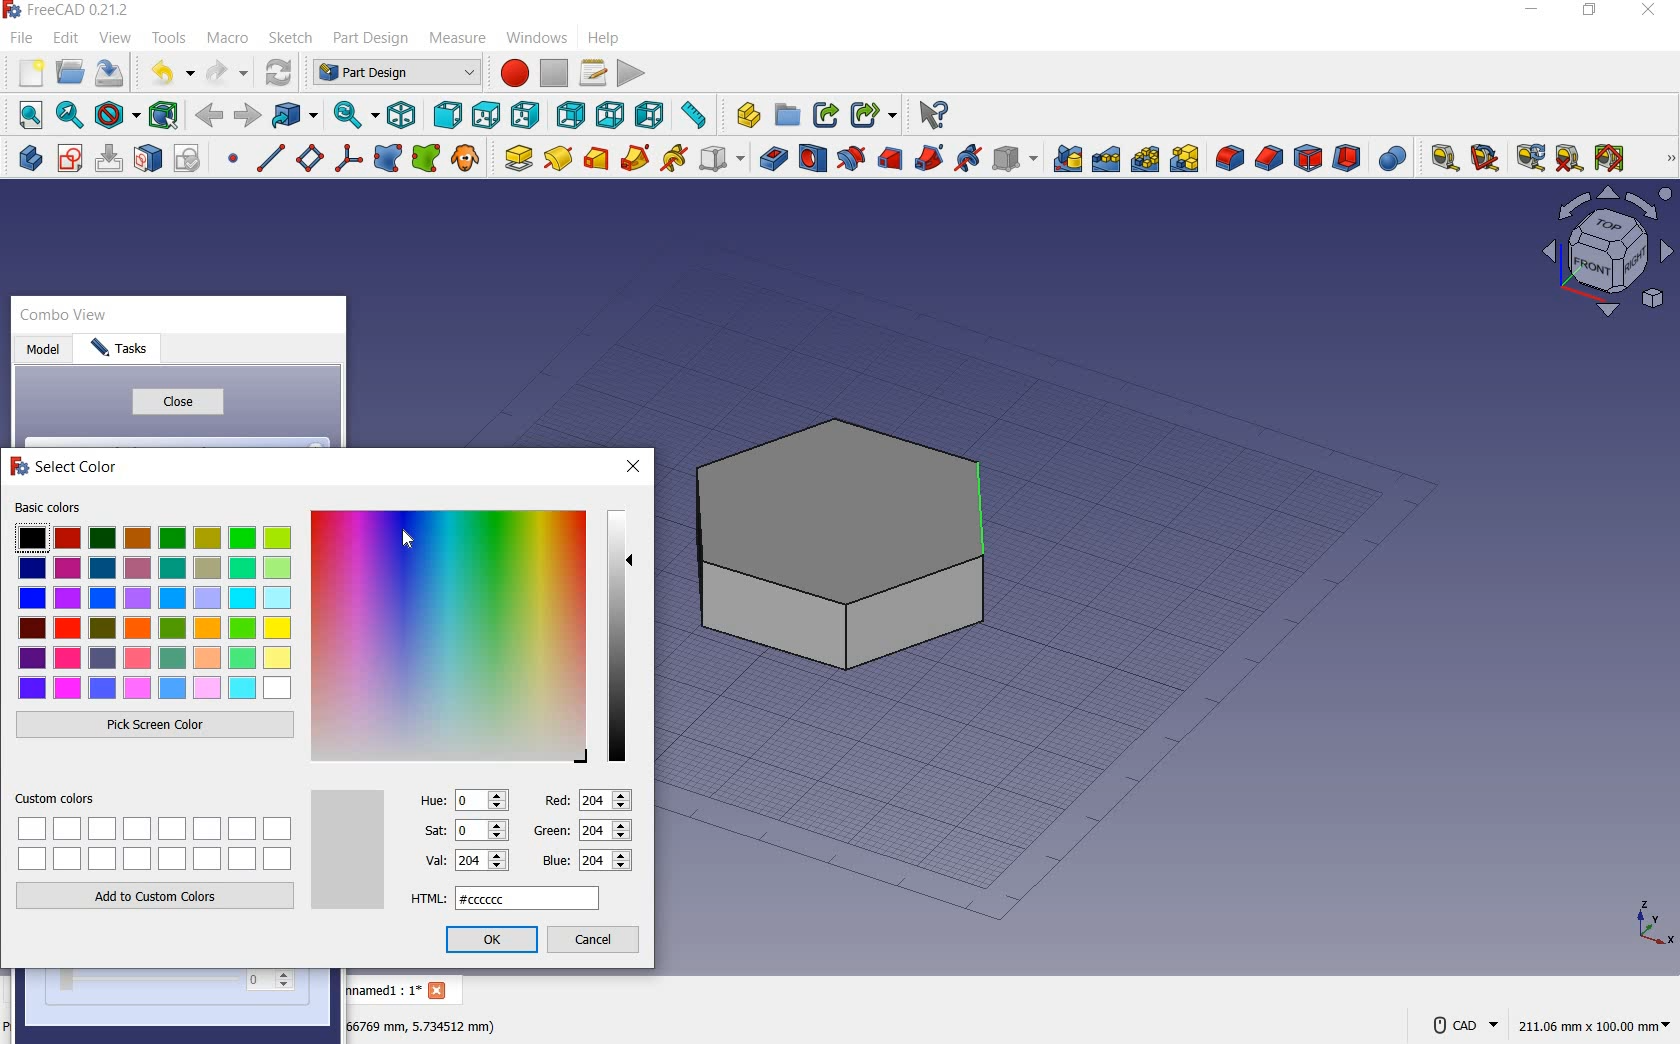 The width and height of the screenshot is (1680, 1044). Describe the element at coordinates (1530, 158) in the screenshot. I see `refresh` at that location.